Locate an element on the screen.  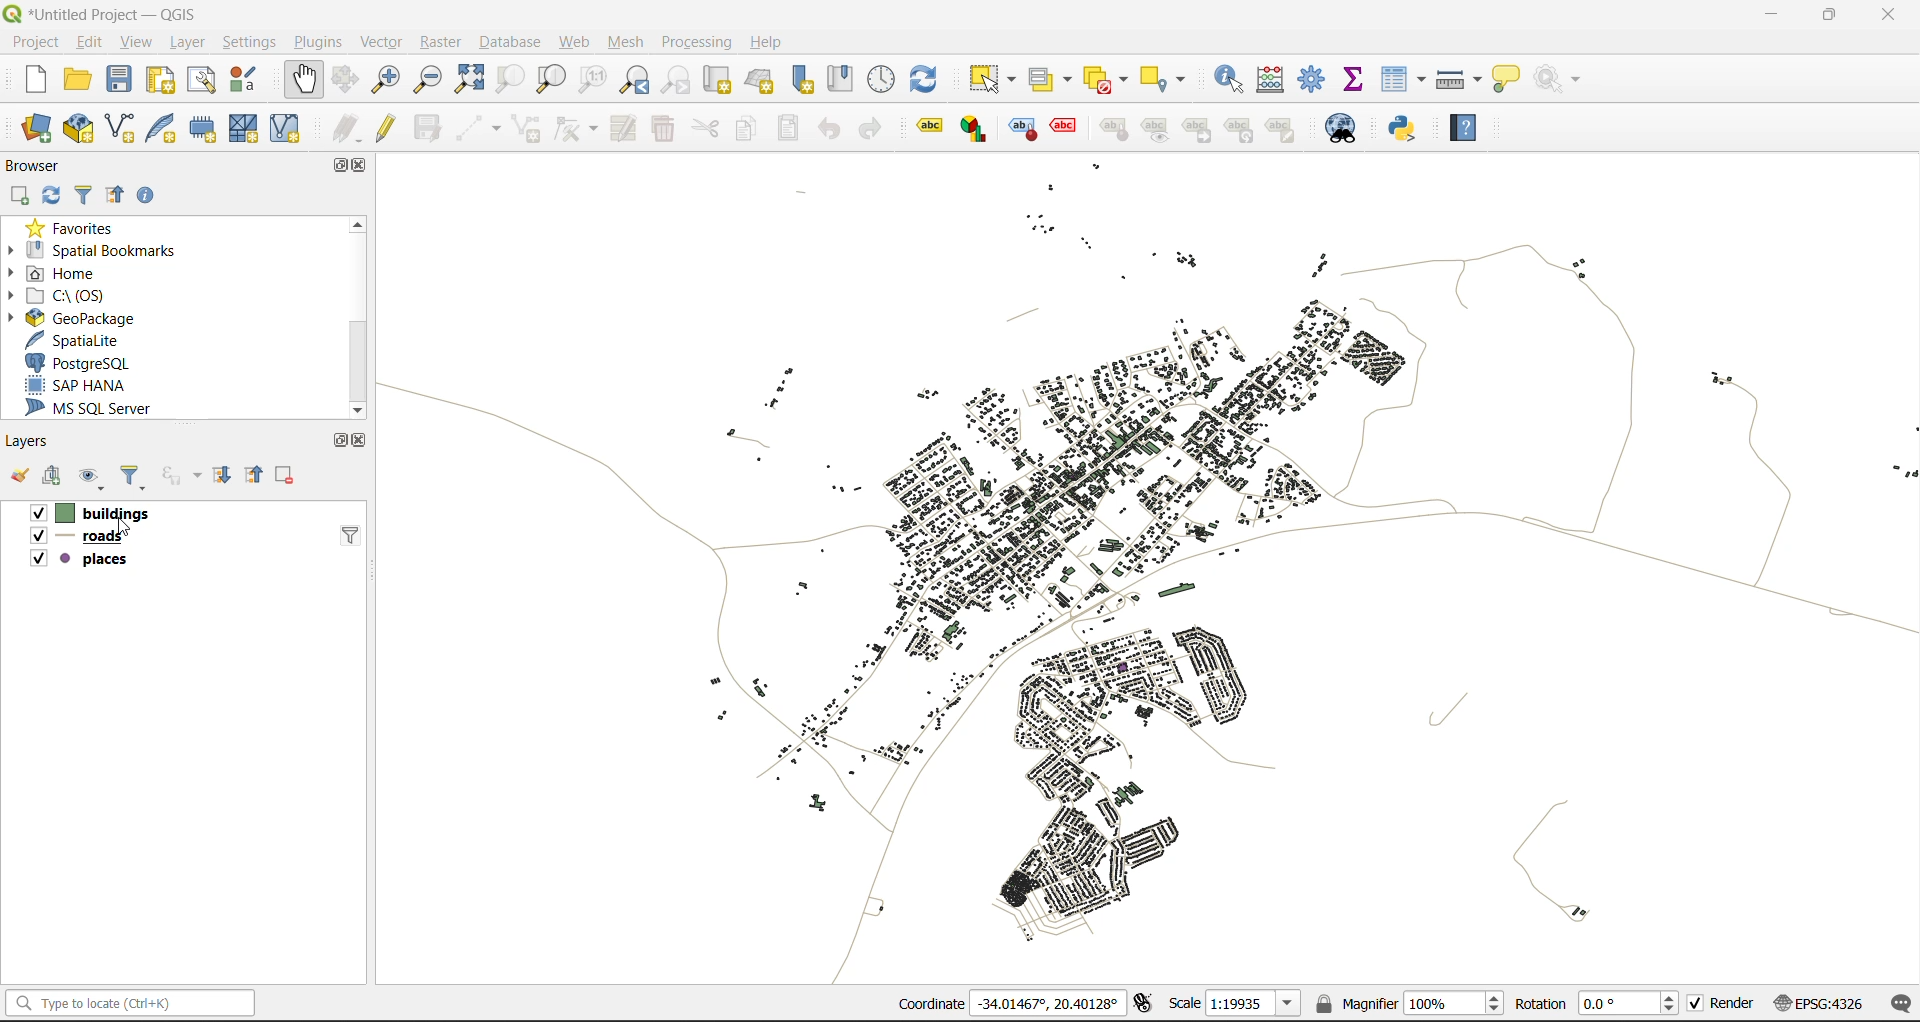
edits is located at coordinates (347, 126).